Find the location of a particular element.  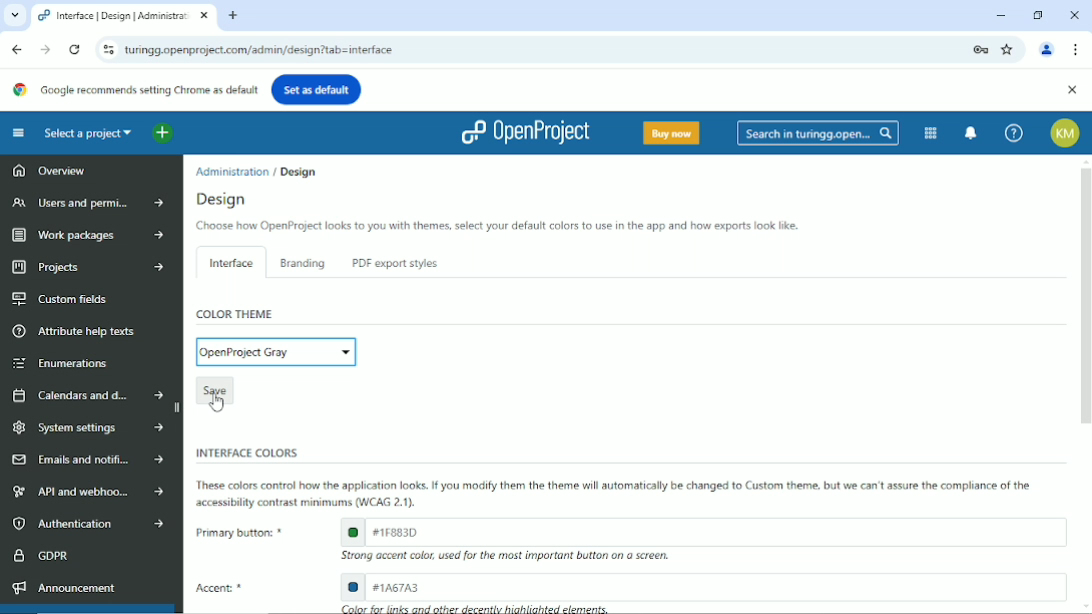

Buy now is located at coordinates (670, 132).